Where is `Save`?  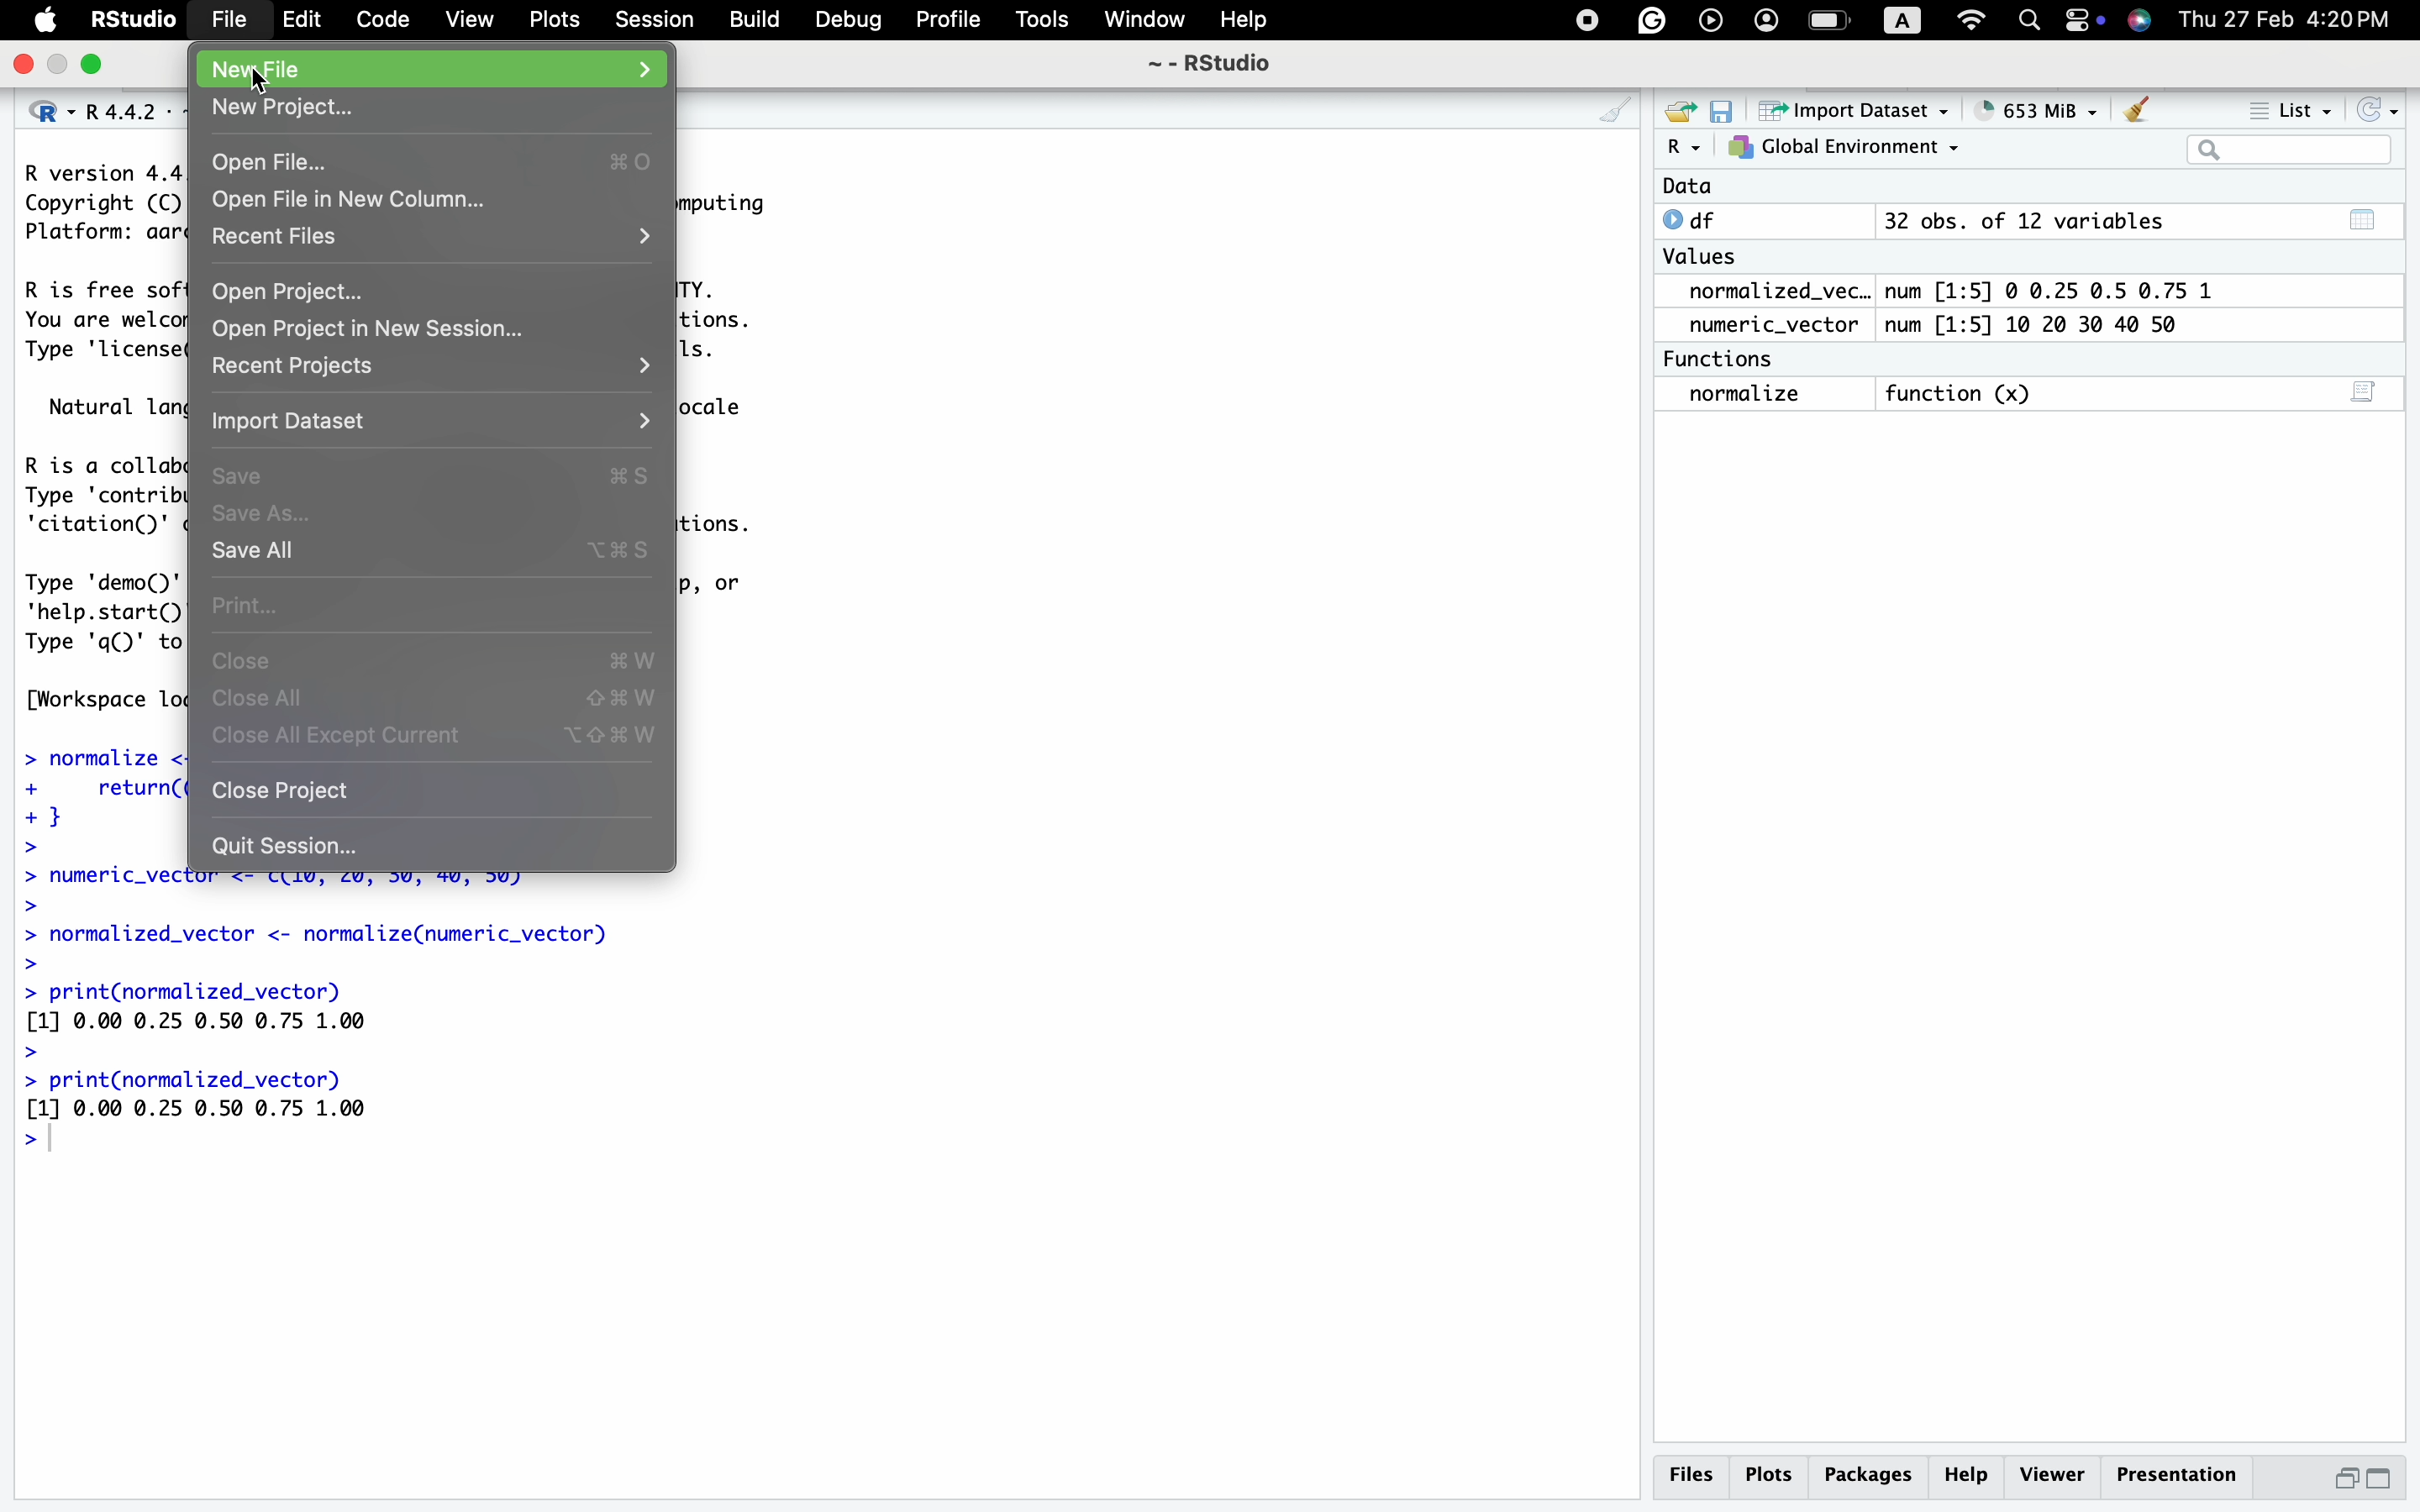 Save is located at coordinates (247, 478).